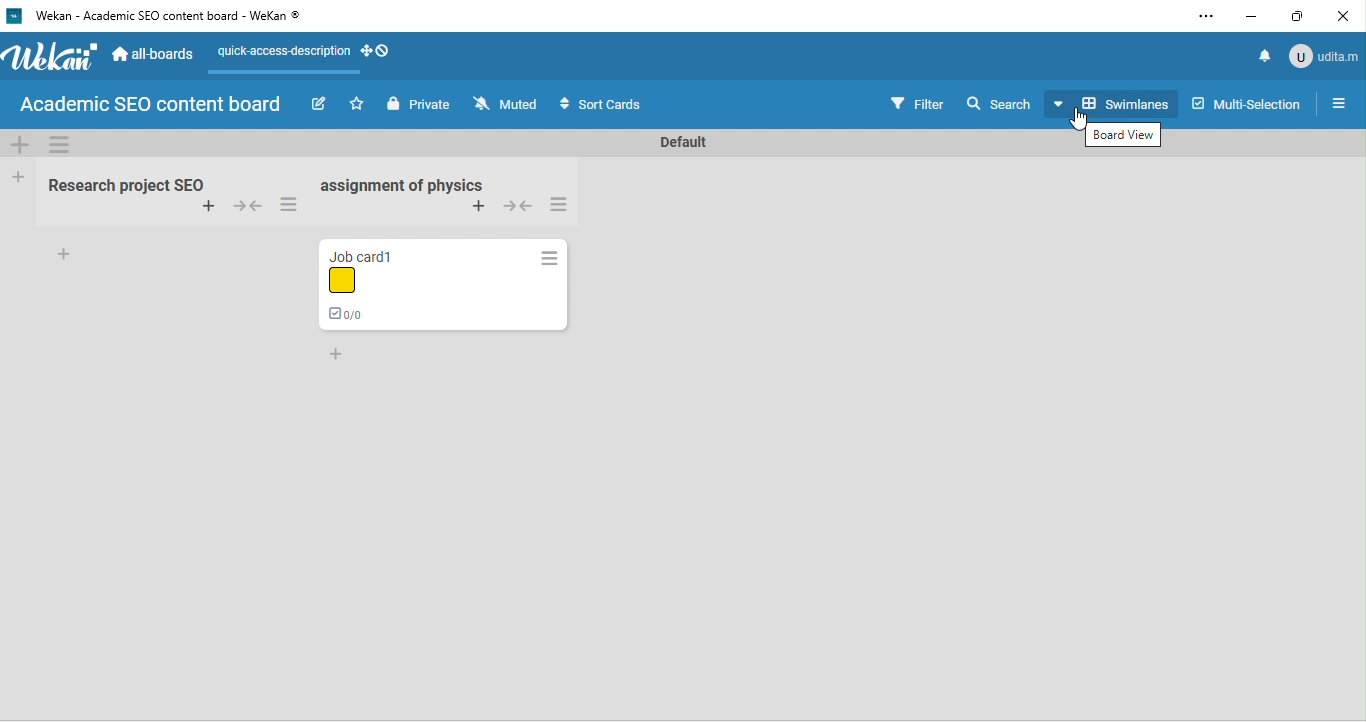  Describe the element at coordinates (564, 205) in the screenshot. I see `list action` at that location.